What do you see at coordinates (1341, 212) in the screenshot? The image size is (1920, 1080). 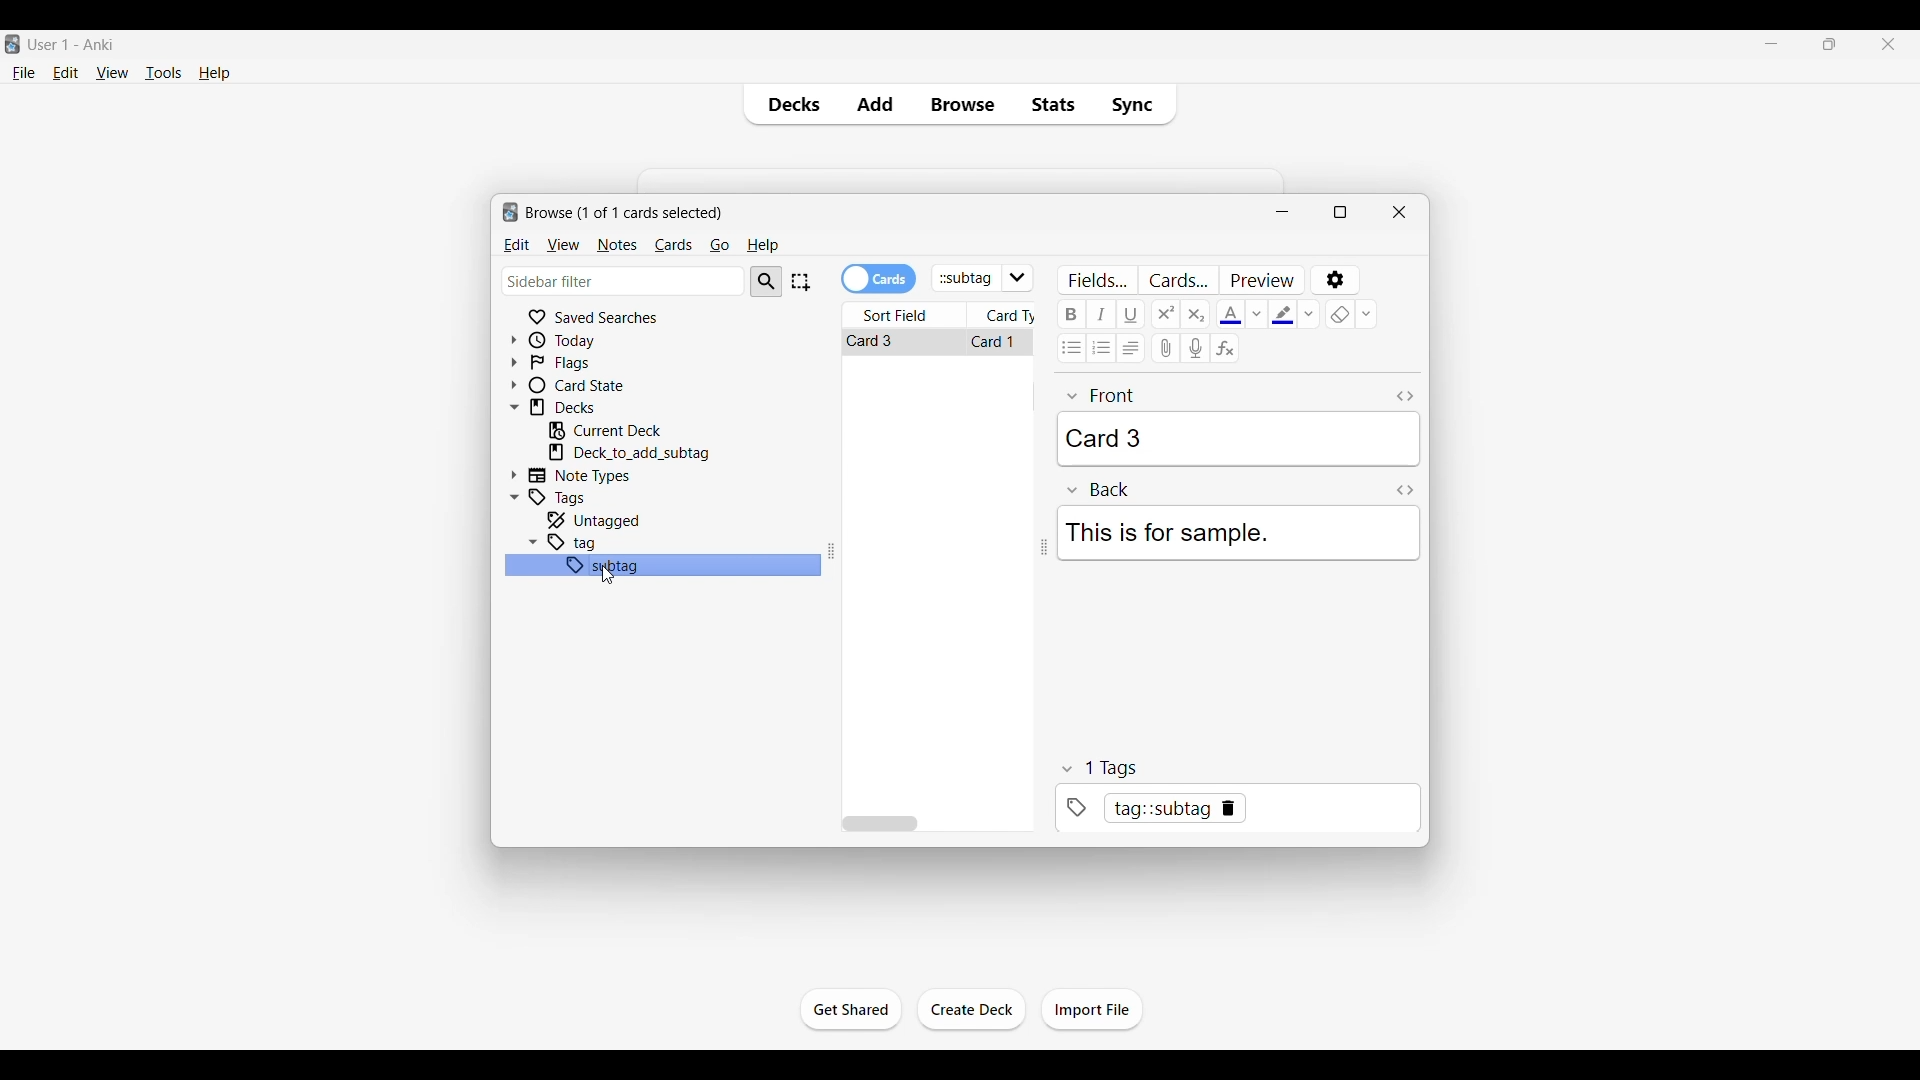 I see `Show window in` at bounding box center [1341, 212].